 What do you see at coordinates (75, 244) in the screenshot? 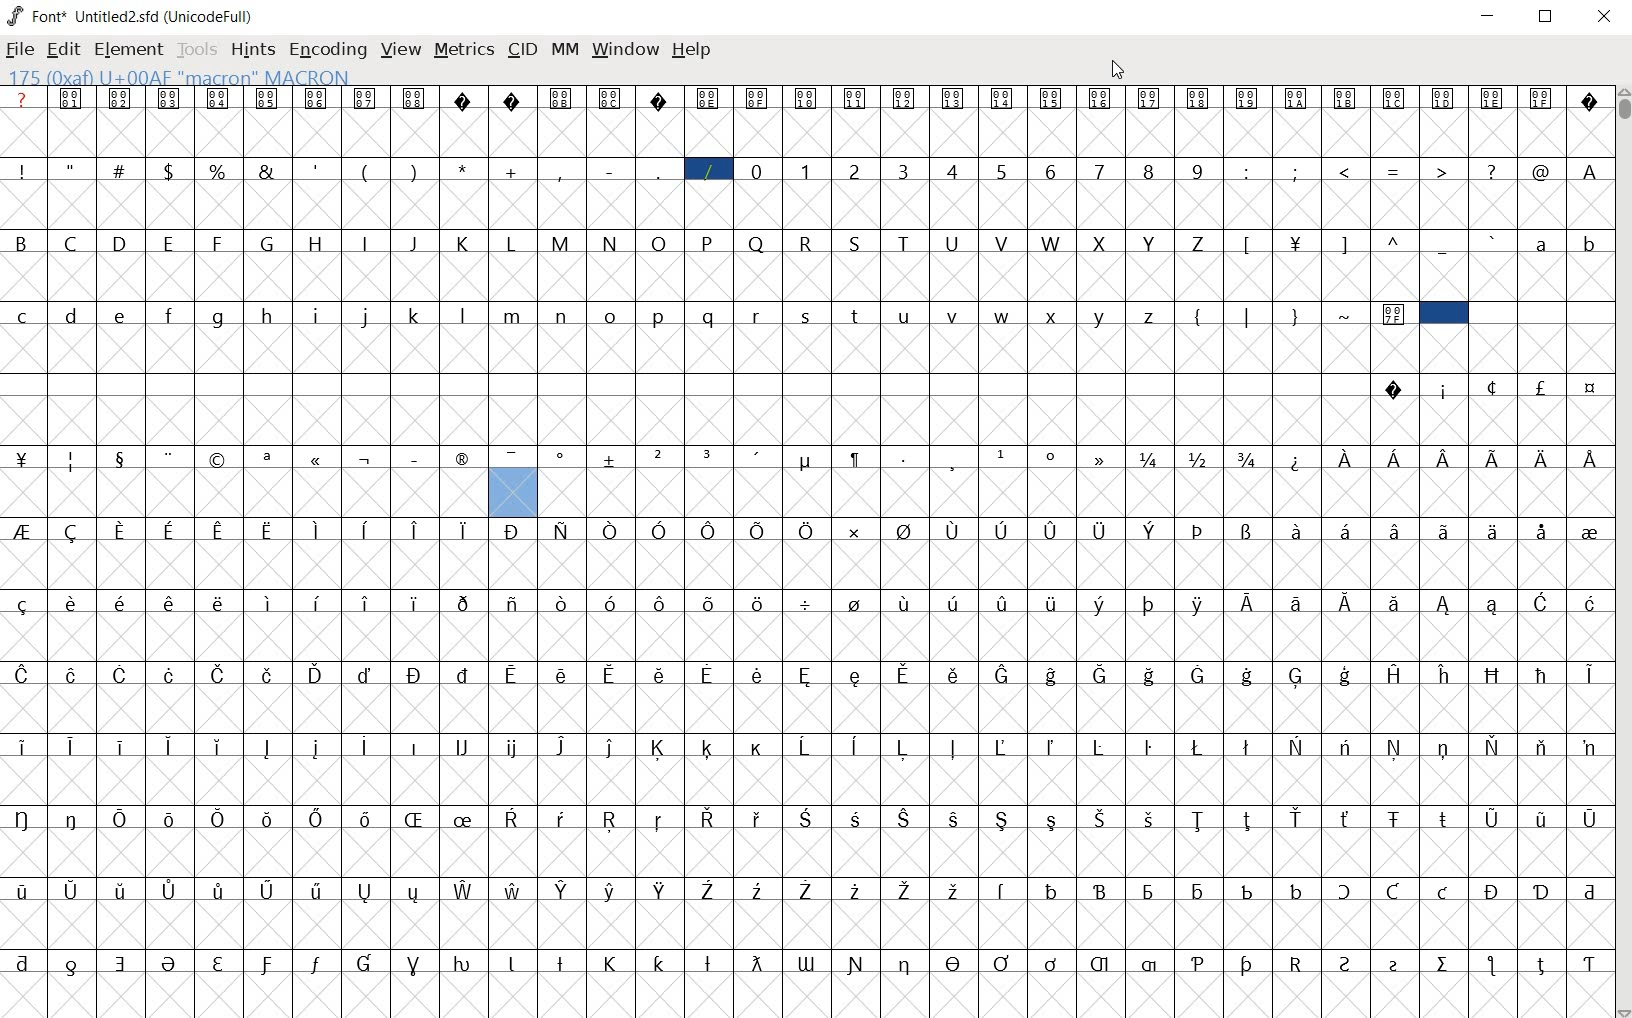
I see `C` at bounding box center [75, 244].